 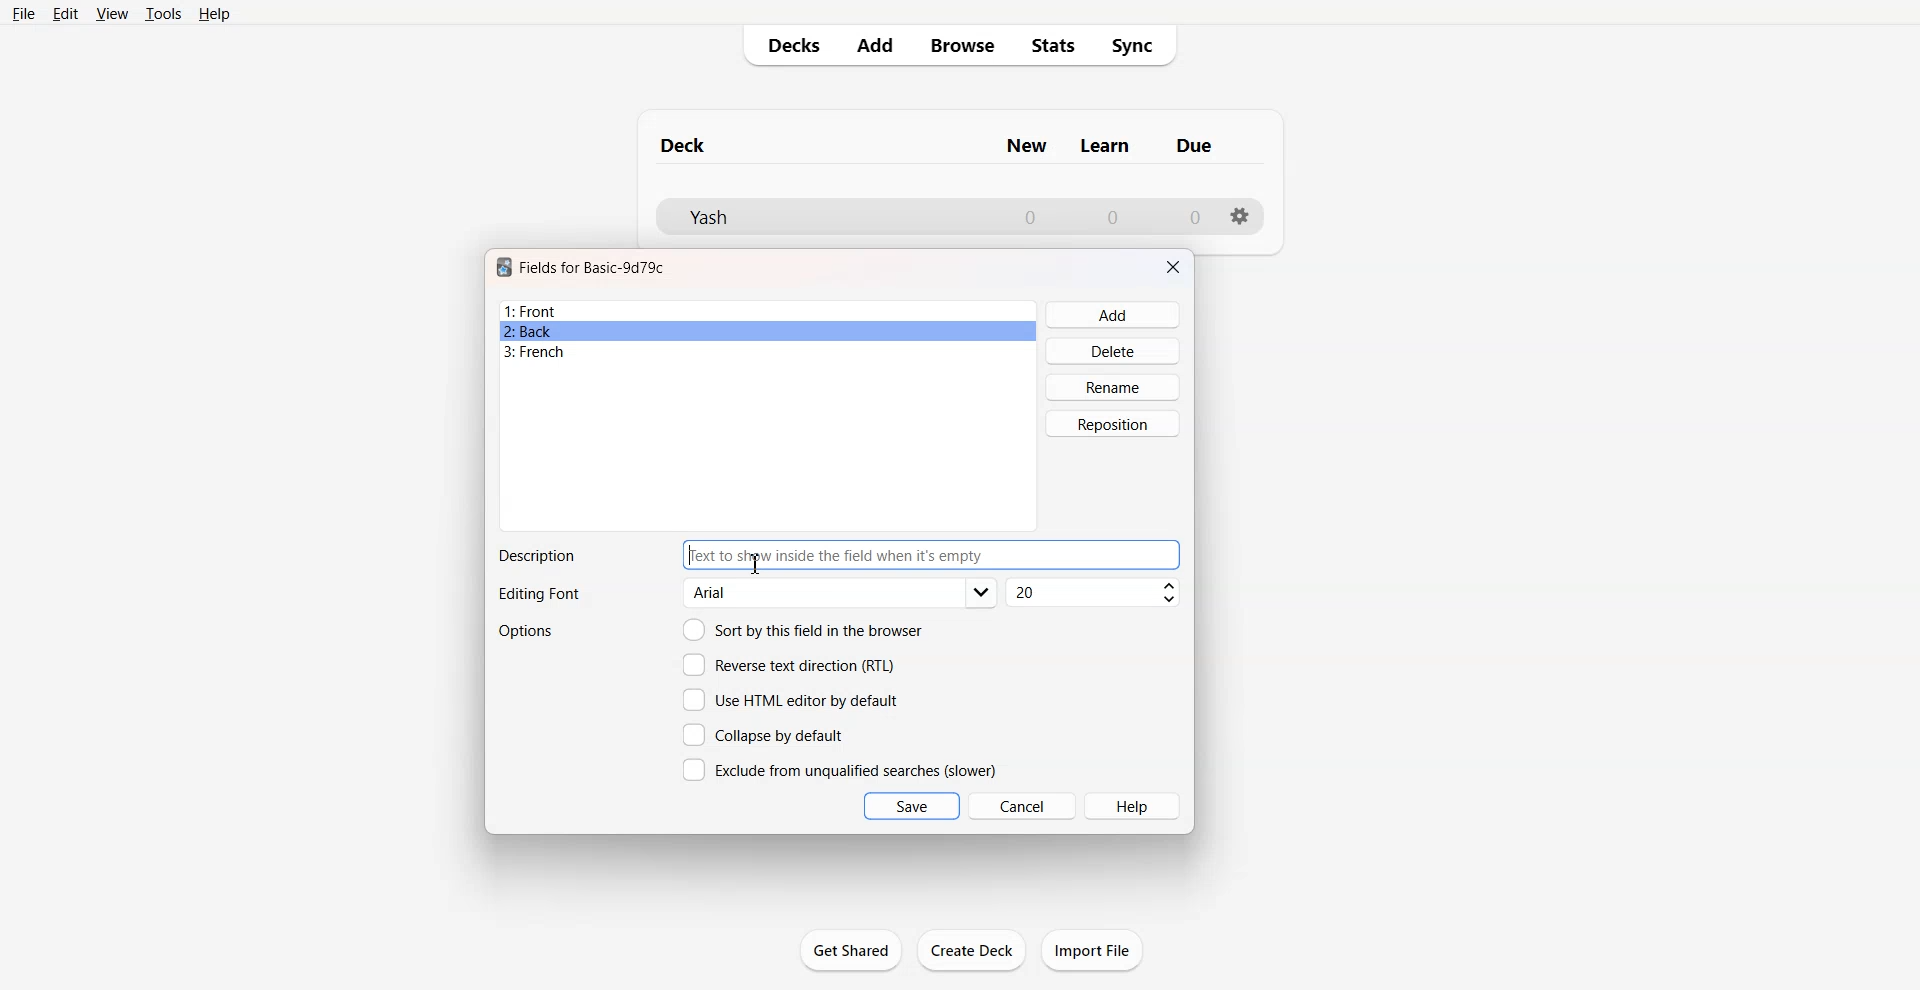 I want to click on Reverse text direction (RTL), so click(x=789, y=665).